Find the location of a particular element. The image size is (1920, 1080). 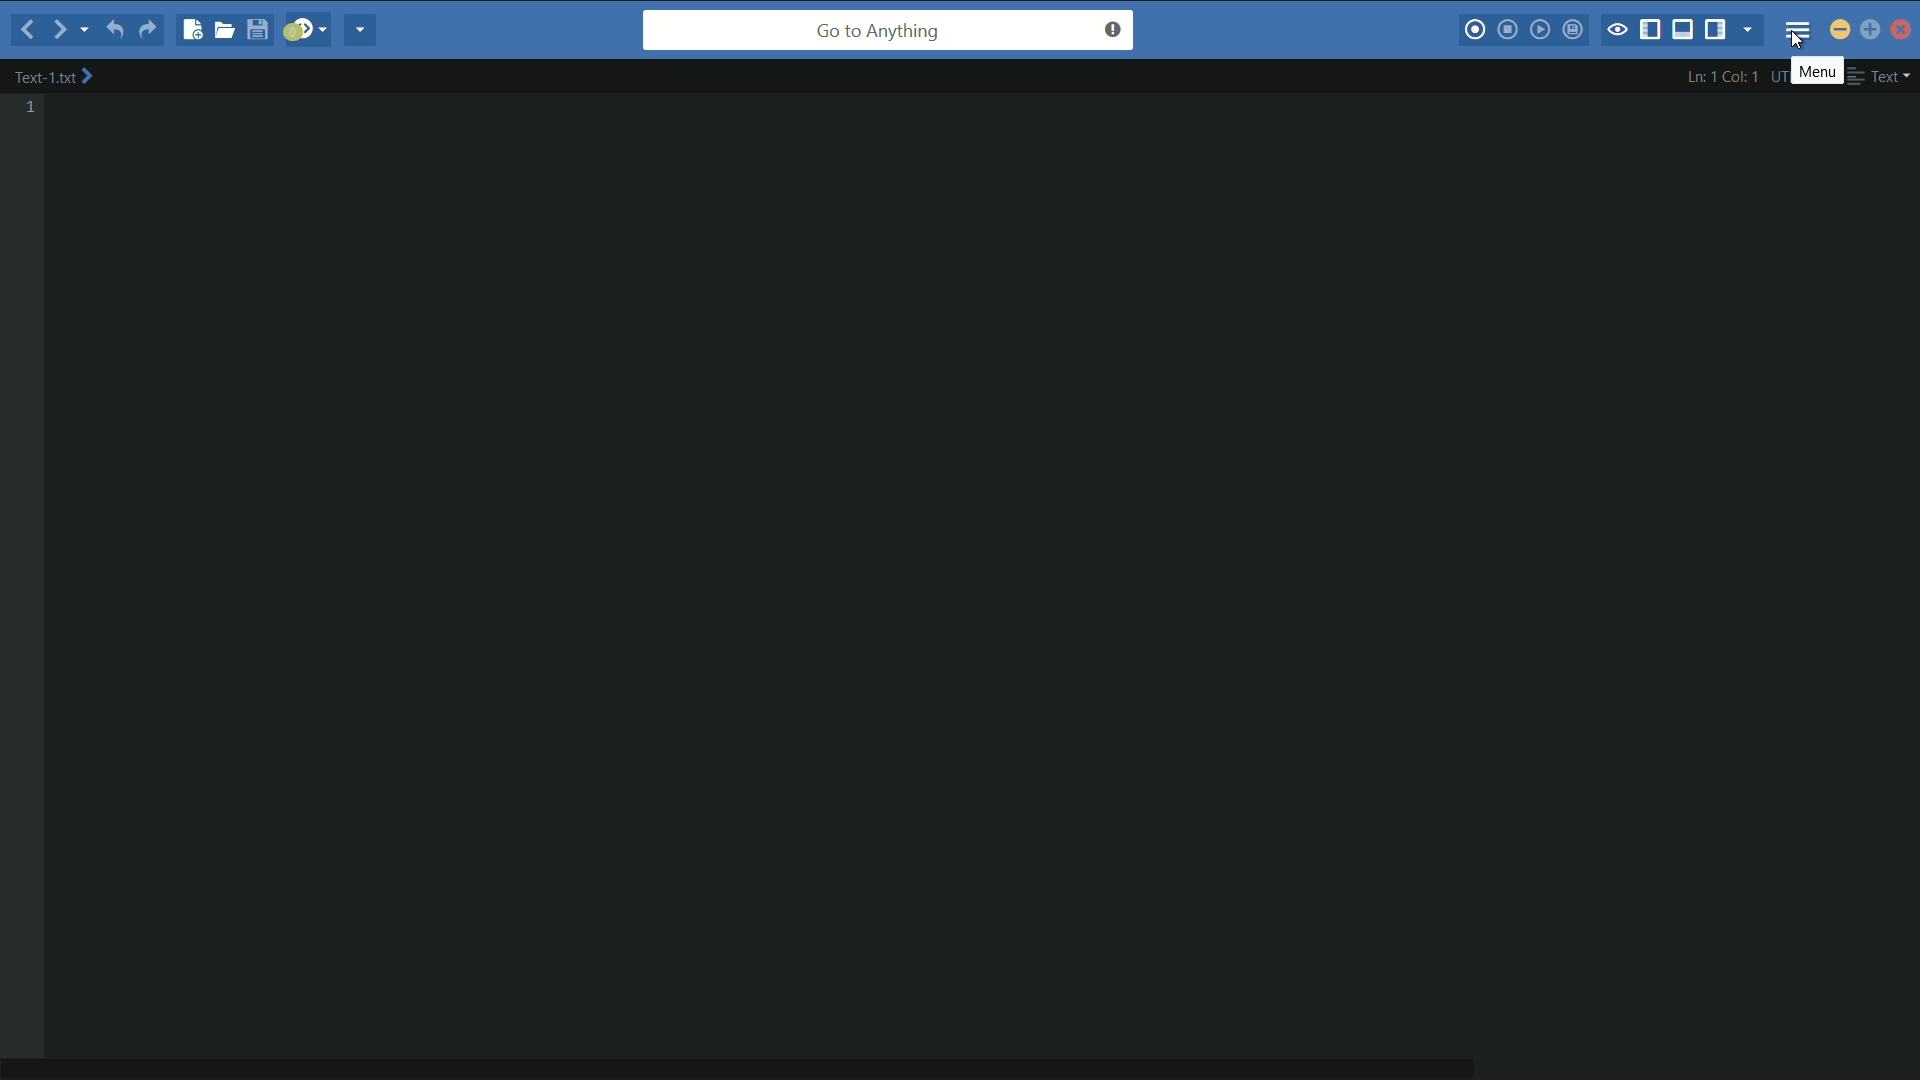

redo is located at coordinates (147, 29).